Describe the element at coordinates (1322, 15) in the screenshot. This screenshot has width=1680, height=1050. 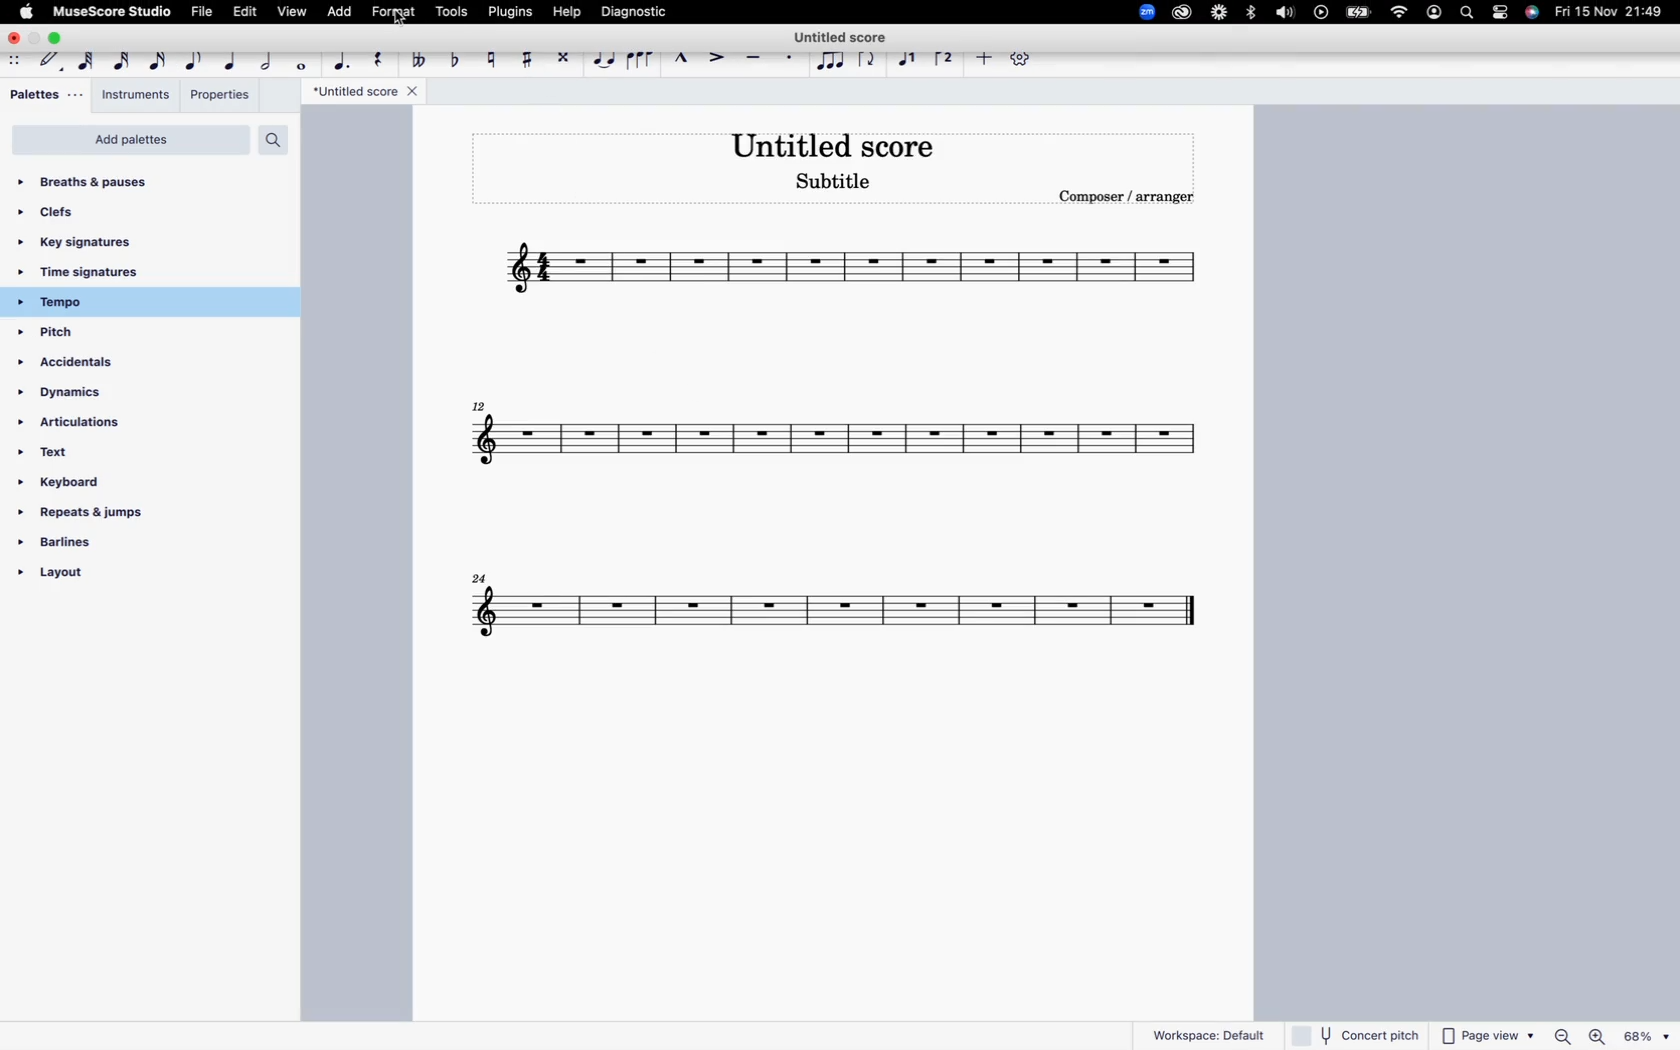
I see `play` at that location.